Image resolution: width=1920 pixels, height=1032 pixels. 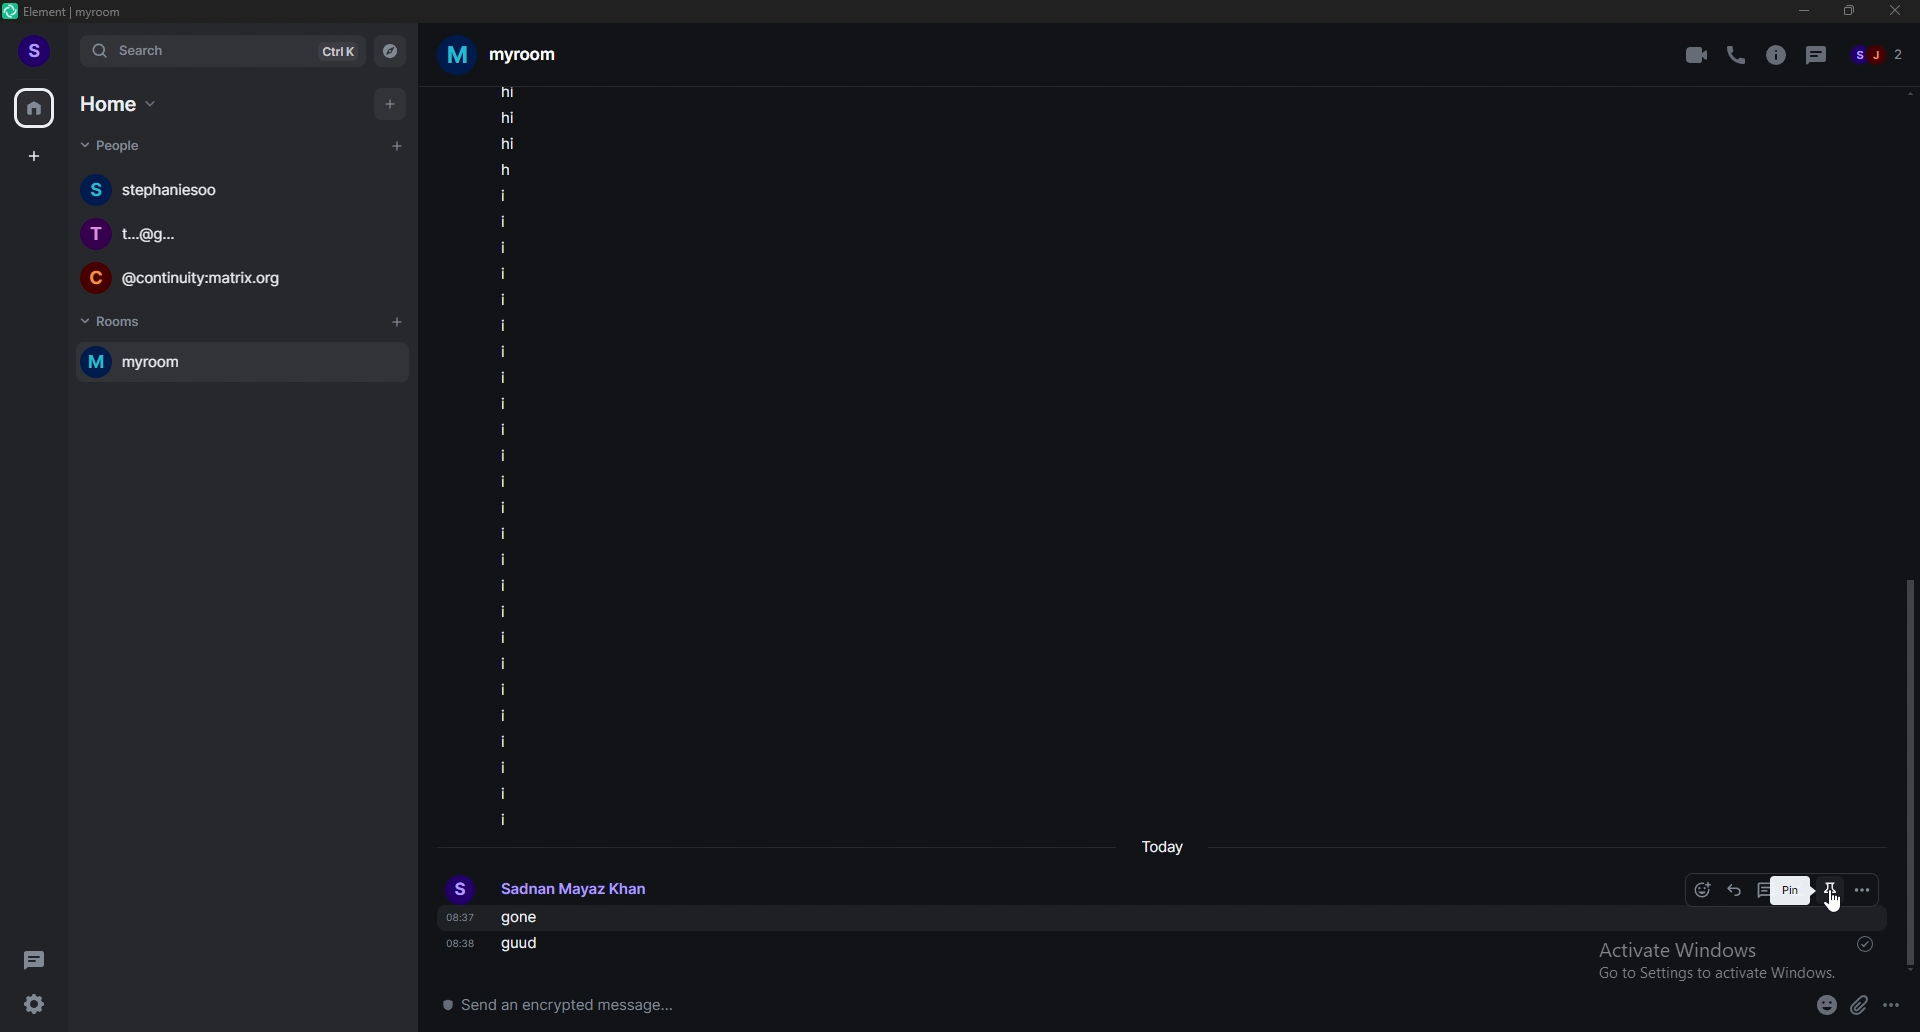 What do you see at coordinates (1161, 849) in the screenshot?
I see `time` at bounding box center [1161, 849].